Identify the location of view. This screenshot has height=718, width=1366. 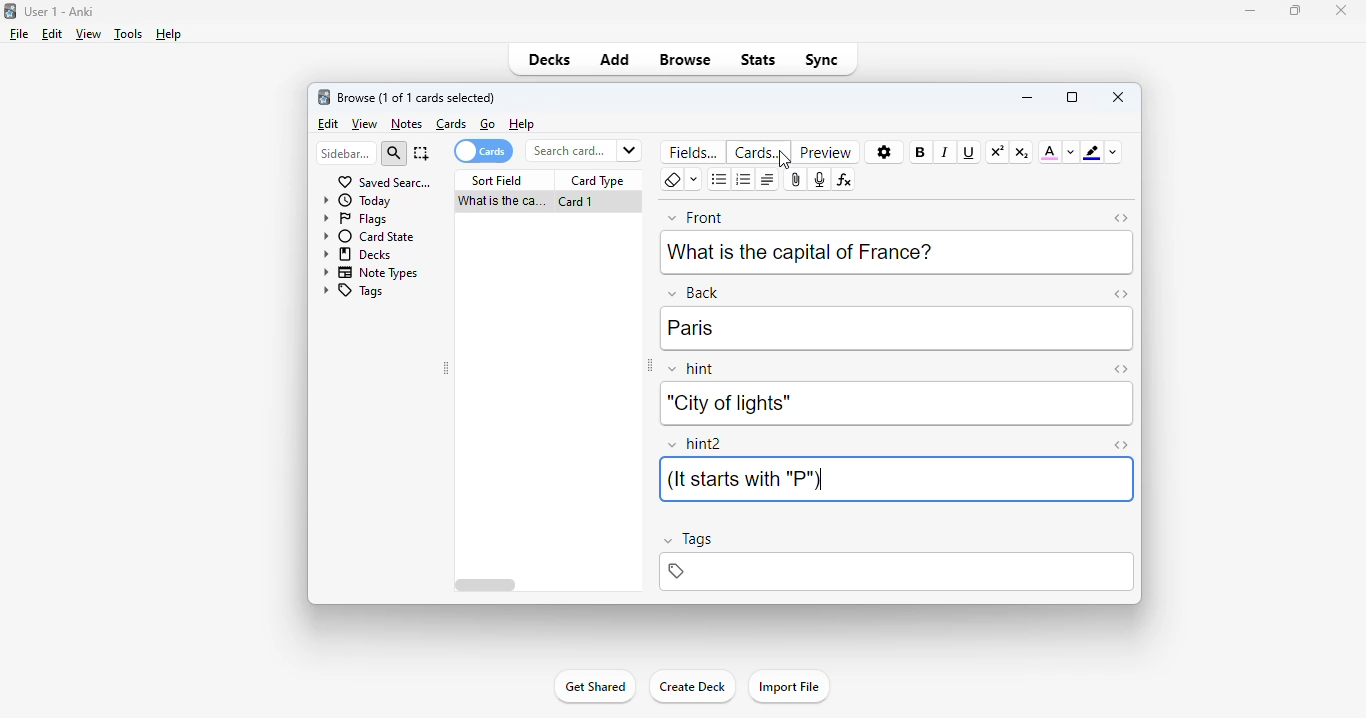
(365, 125).